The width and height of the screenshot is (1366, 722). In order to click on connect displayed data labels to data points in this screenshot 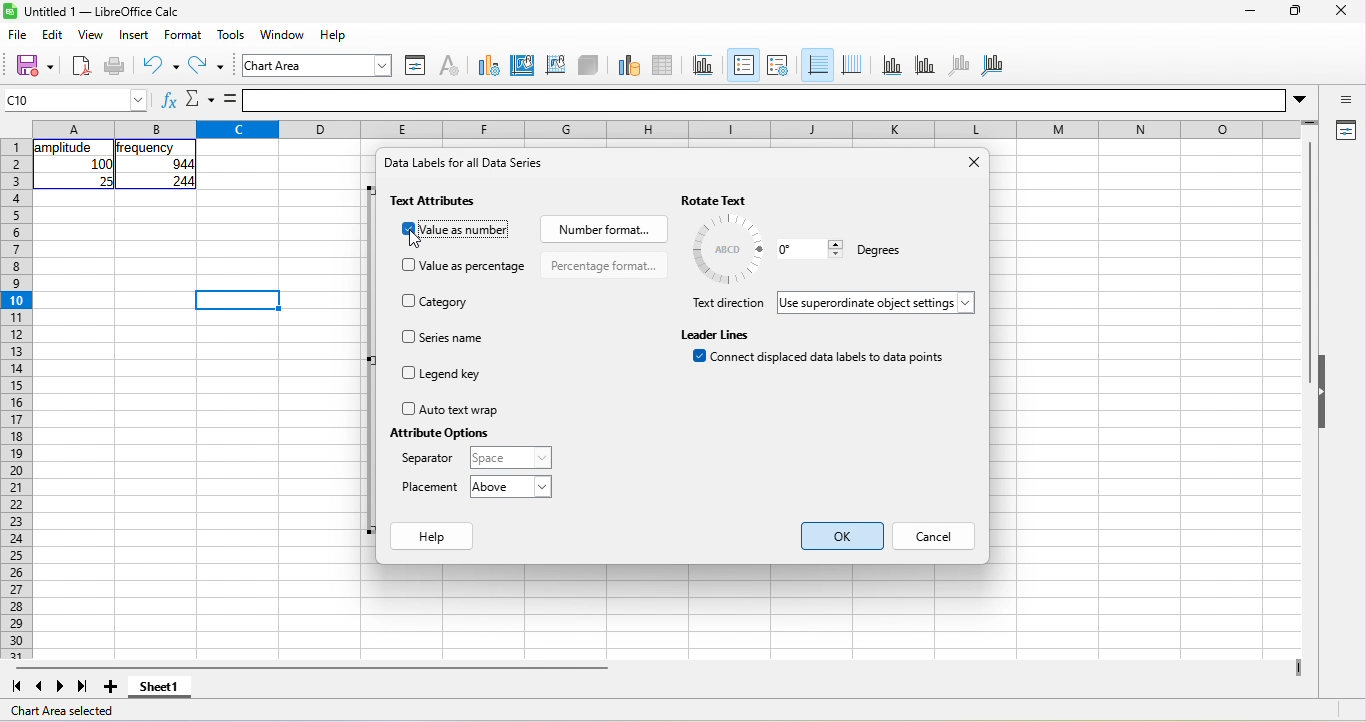, I will do `click(823, 361)`.